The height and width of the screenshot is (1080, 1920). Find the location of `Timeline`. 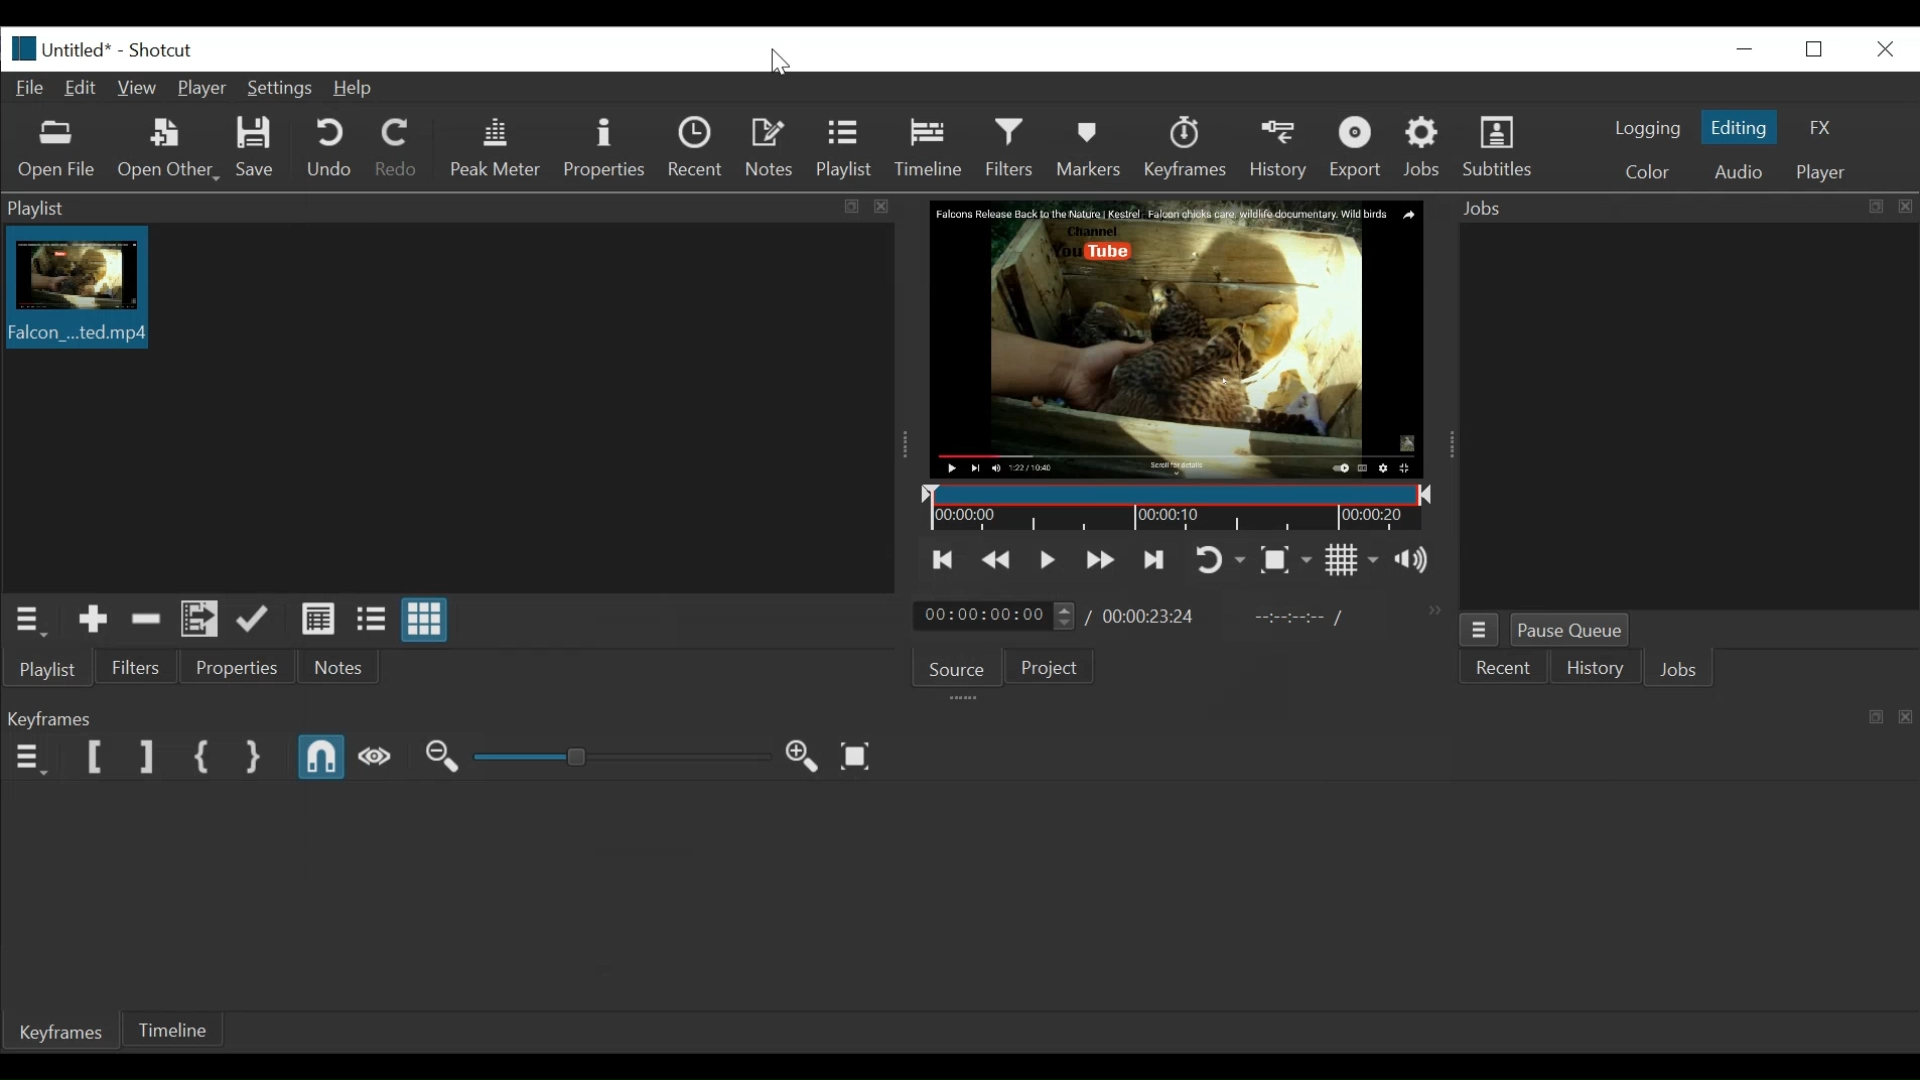

Timeline is located at coordinates (1177, 508).